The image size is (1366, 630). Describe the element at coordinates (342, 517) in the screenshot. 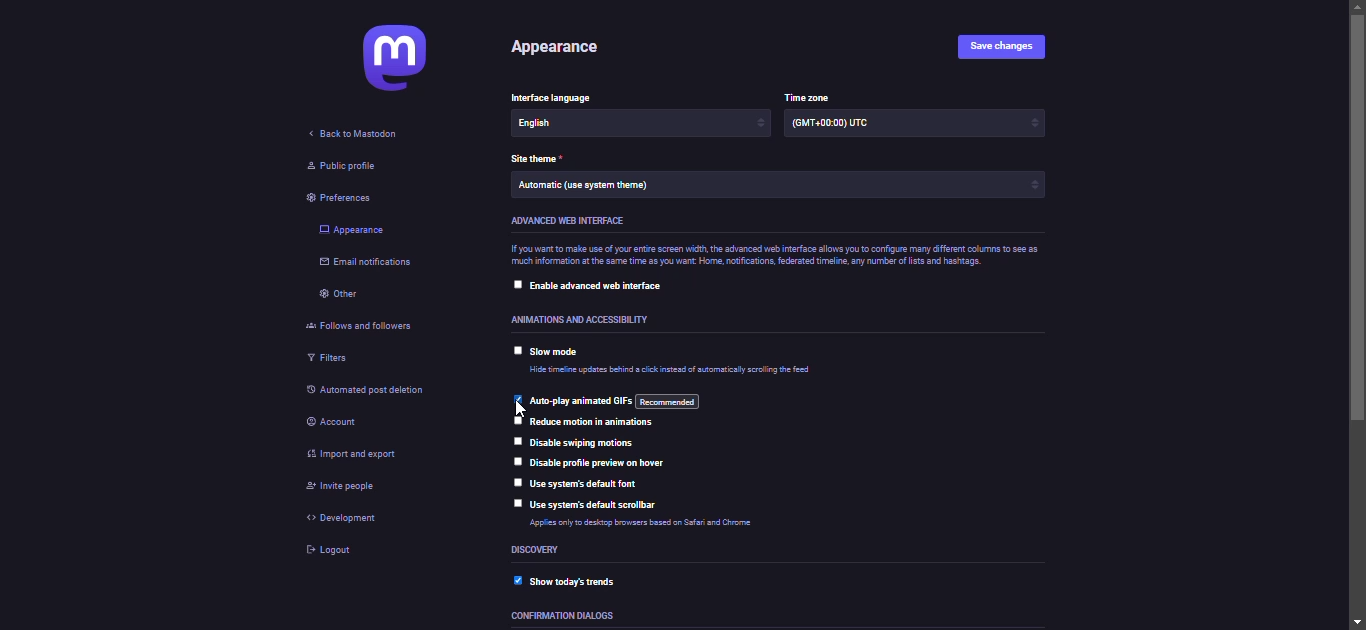

I see `development` at that location.